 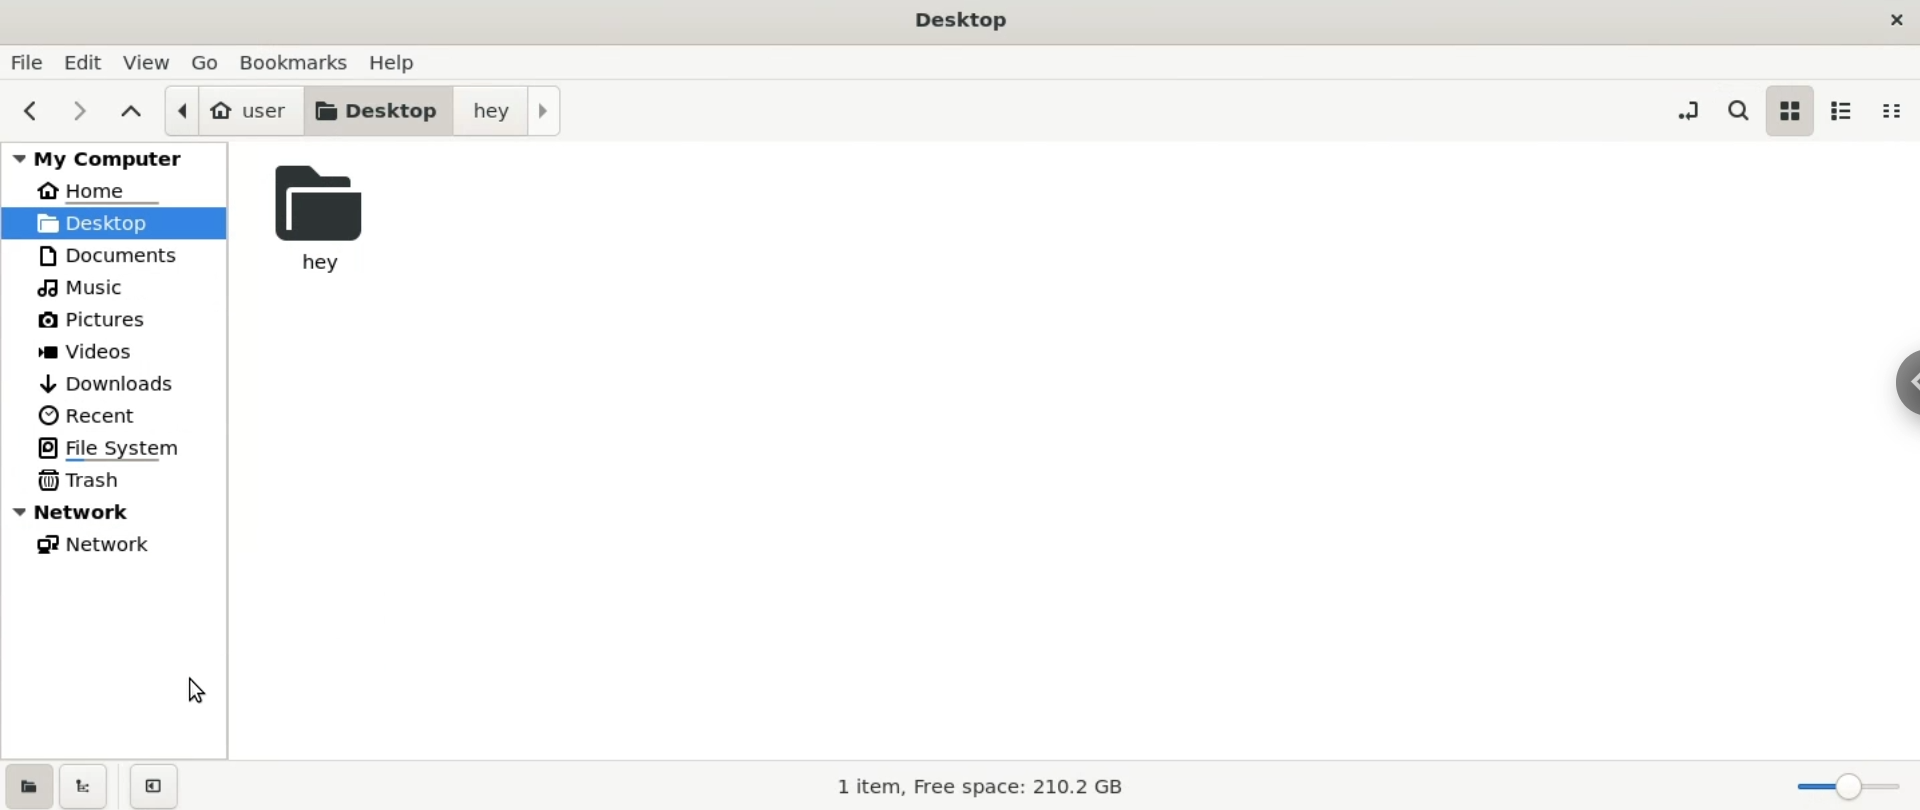 What do you see at coordinates (234, 109) in the screenshot?
I see `user` at bounding box center [234, 109].